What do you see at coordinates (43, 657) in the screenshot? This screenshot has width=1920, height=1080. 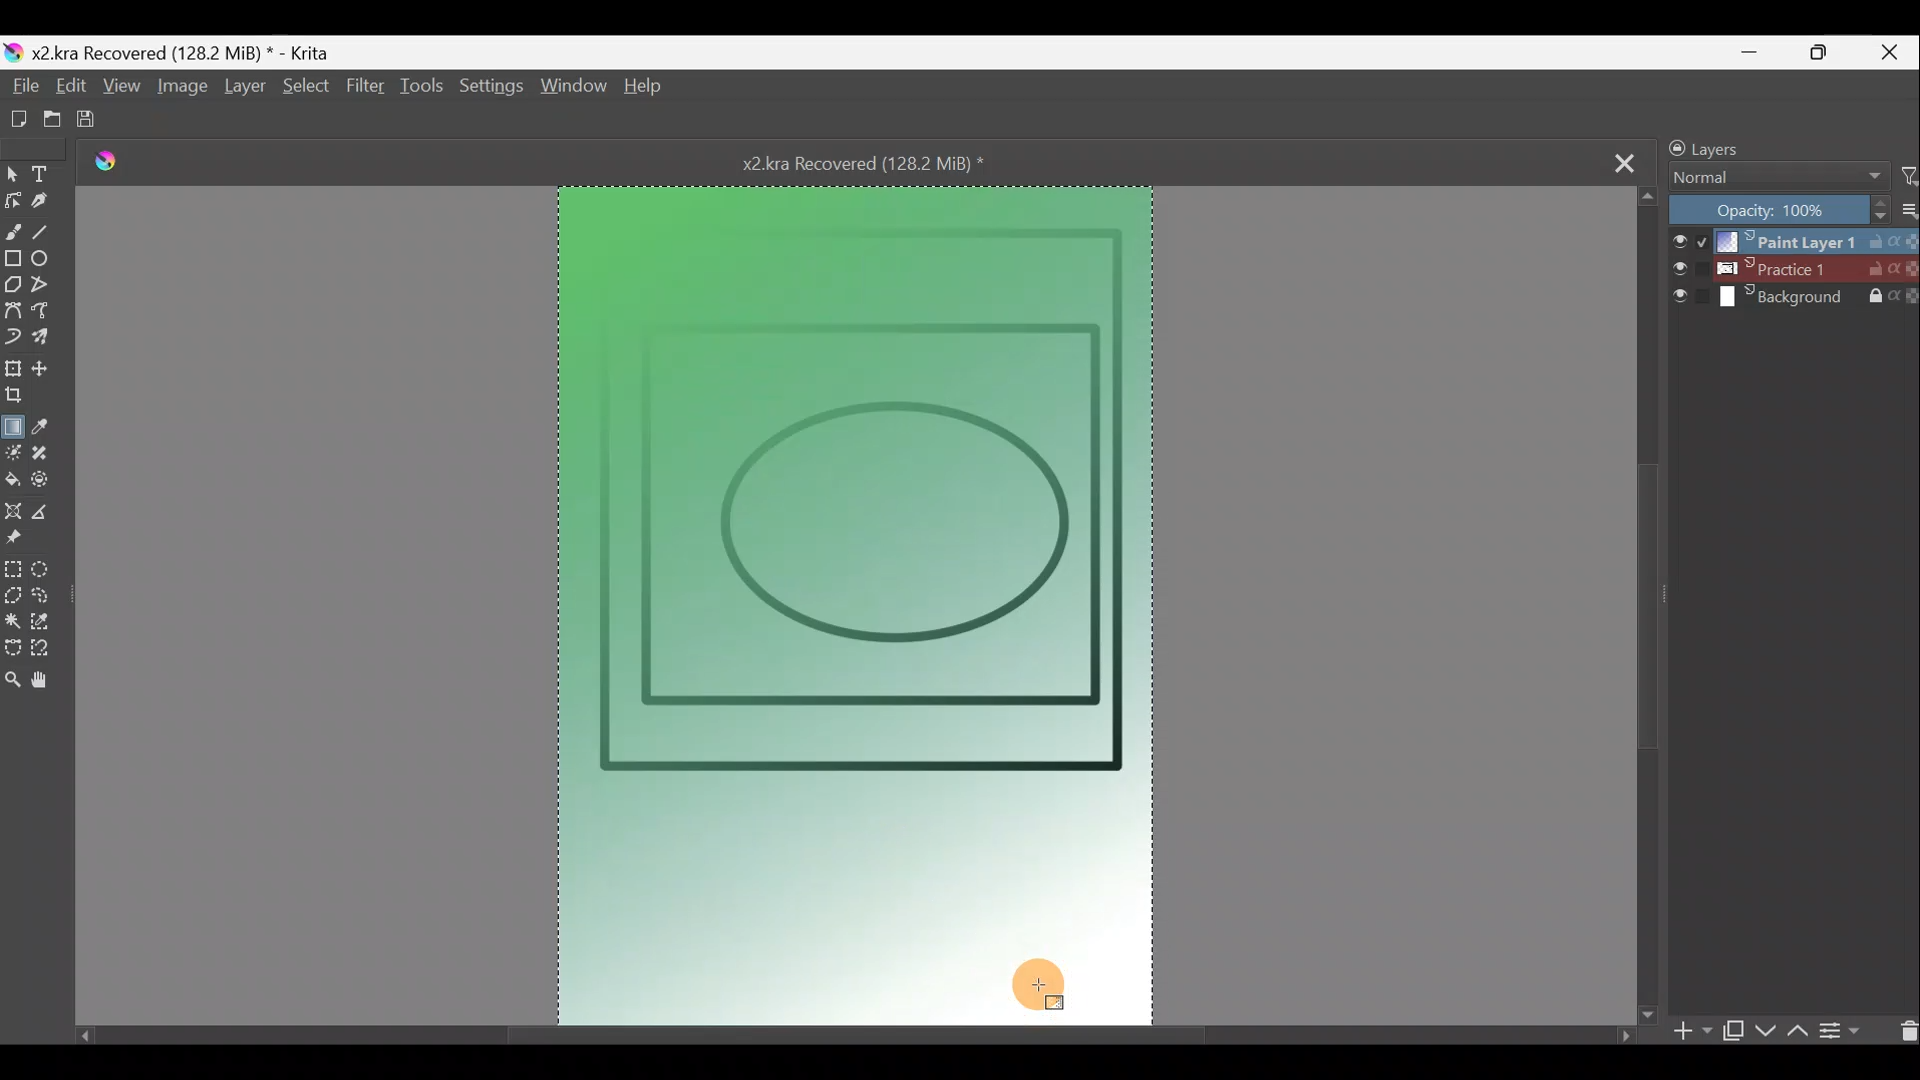 I see `Magnetic curve selection tool` at bounding box center [43, 657].